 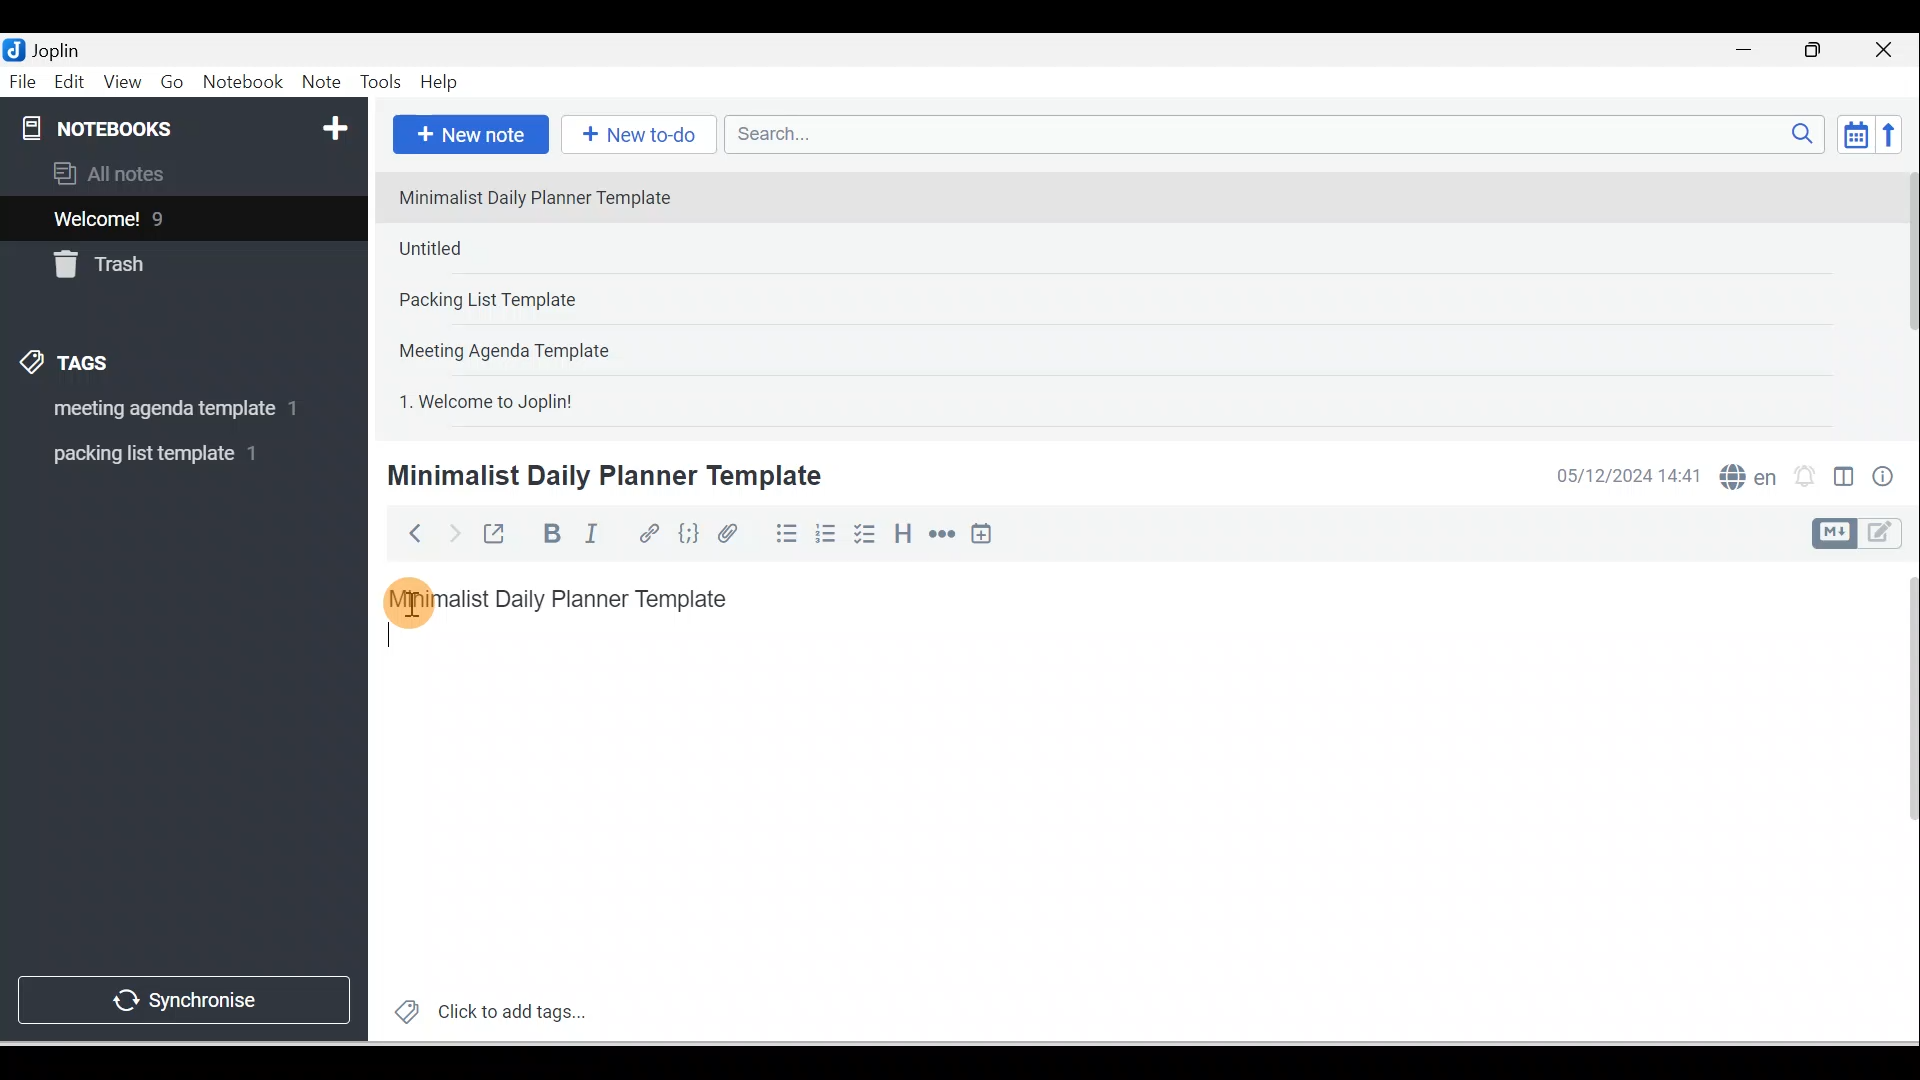 I want to click on File, so click(x=24, y=80).